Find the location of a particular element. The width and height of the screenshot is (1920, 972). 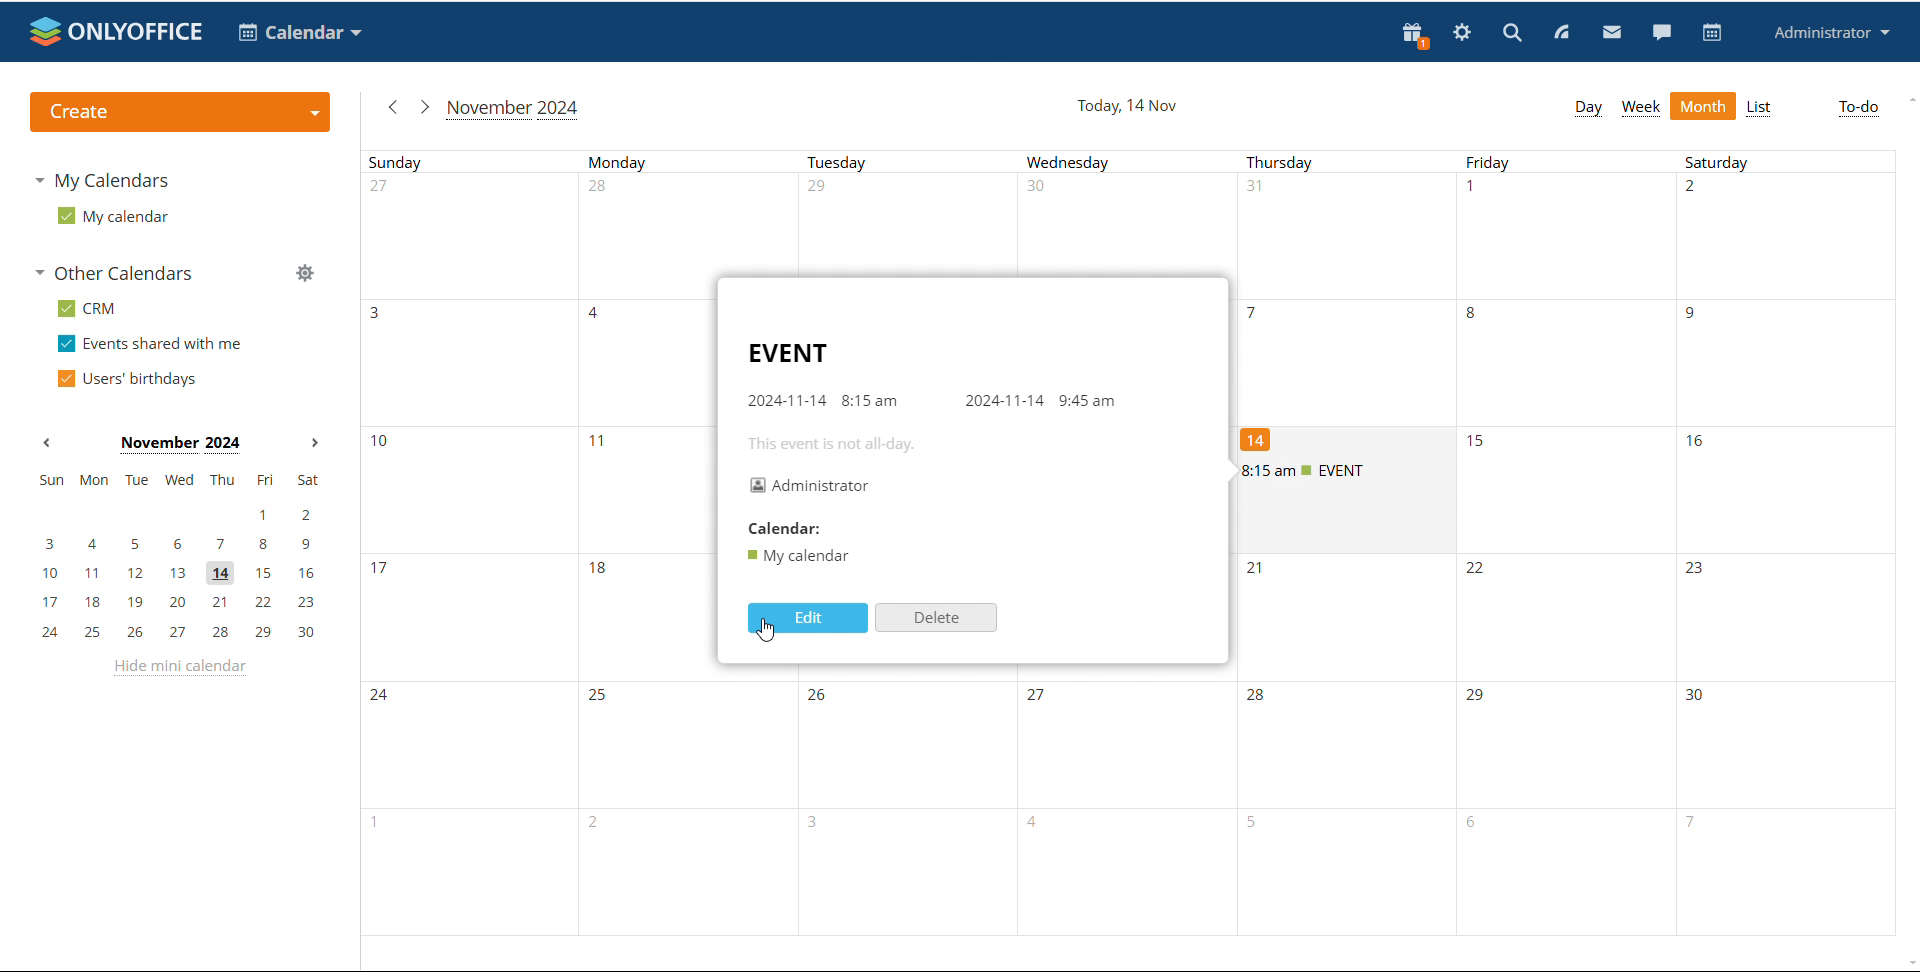

current month is located at coordinates (178, 445).